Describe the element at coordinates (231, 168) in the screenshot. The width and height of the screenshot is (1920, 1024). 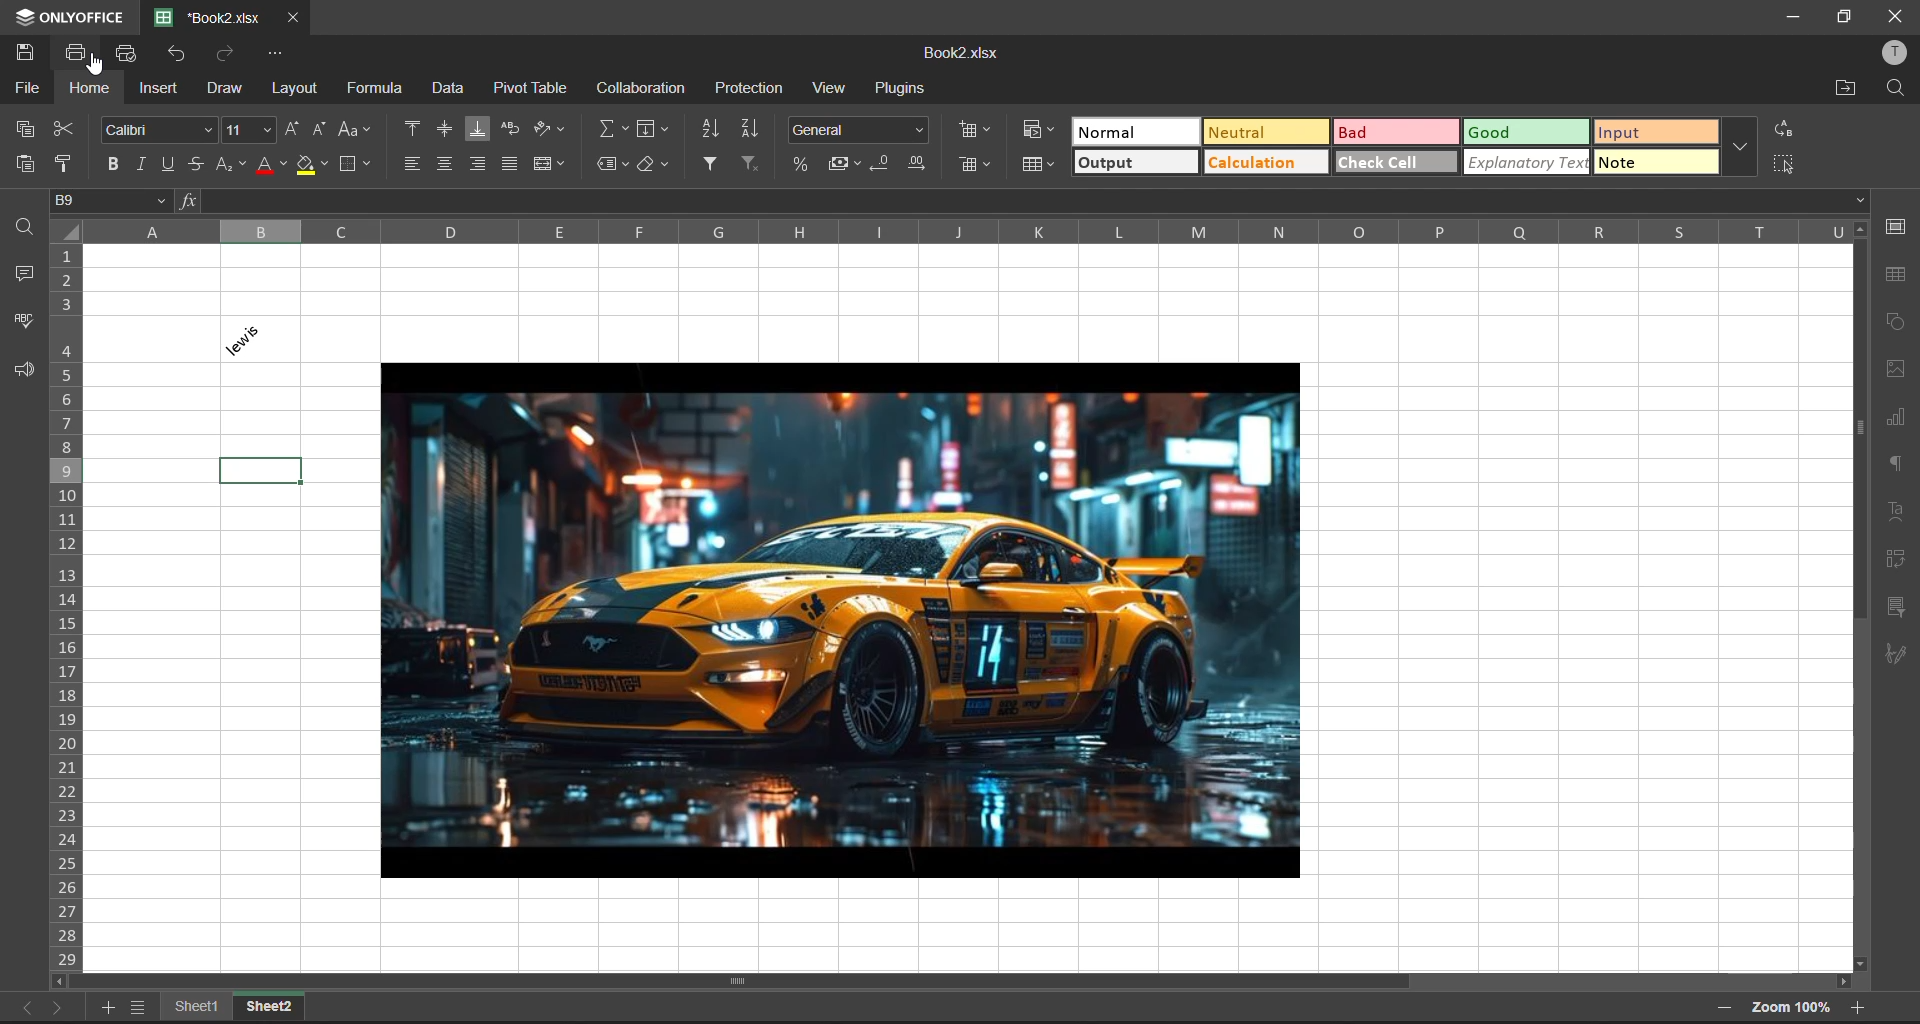
I see `sub/superscript` at that location.